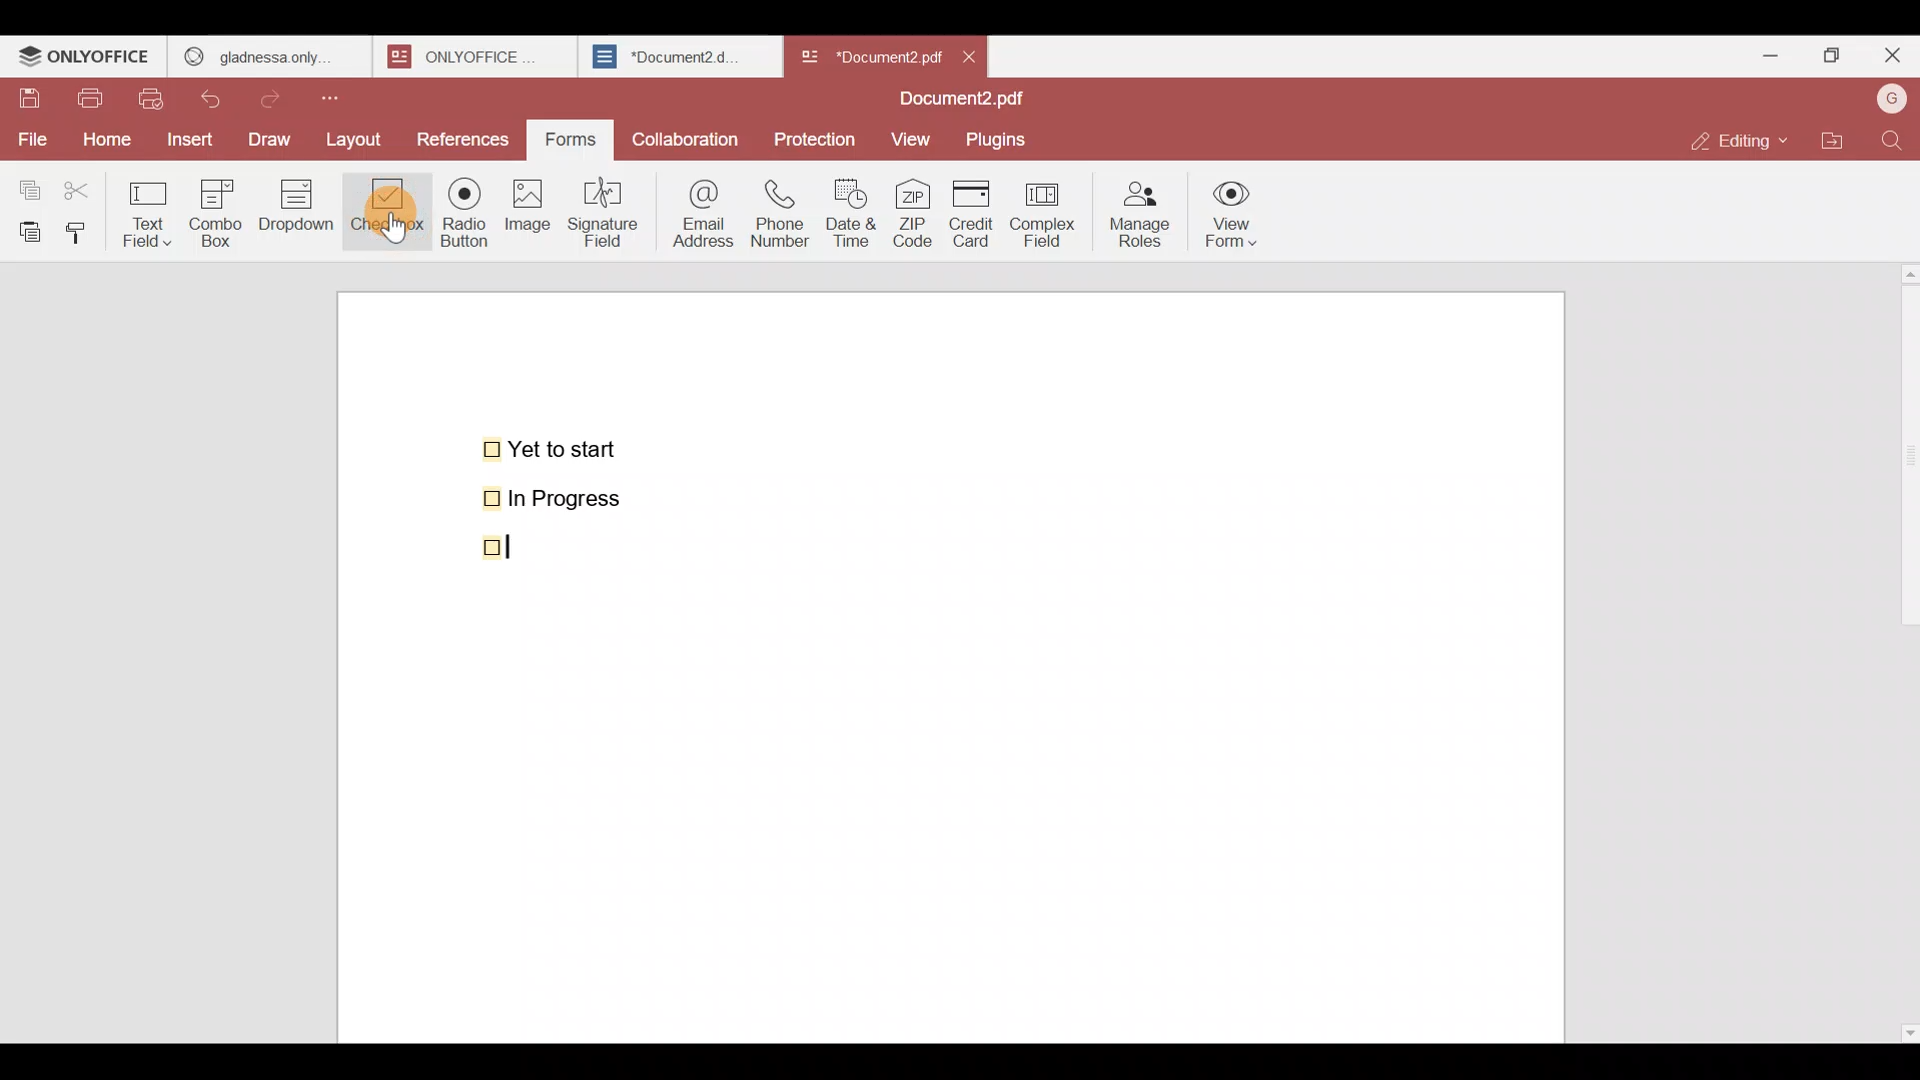 The width and height of the screenshot is (1920, 1080). What do you see at coordinates (869, 52) in the screenshot?
I see `Document name` at bounding box center [869, 52].